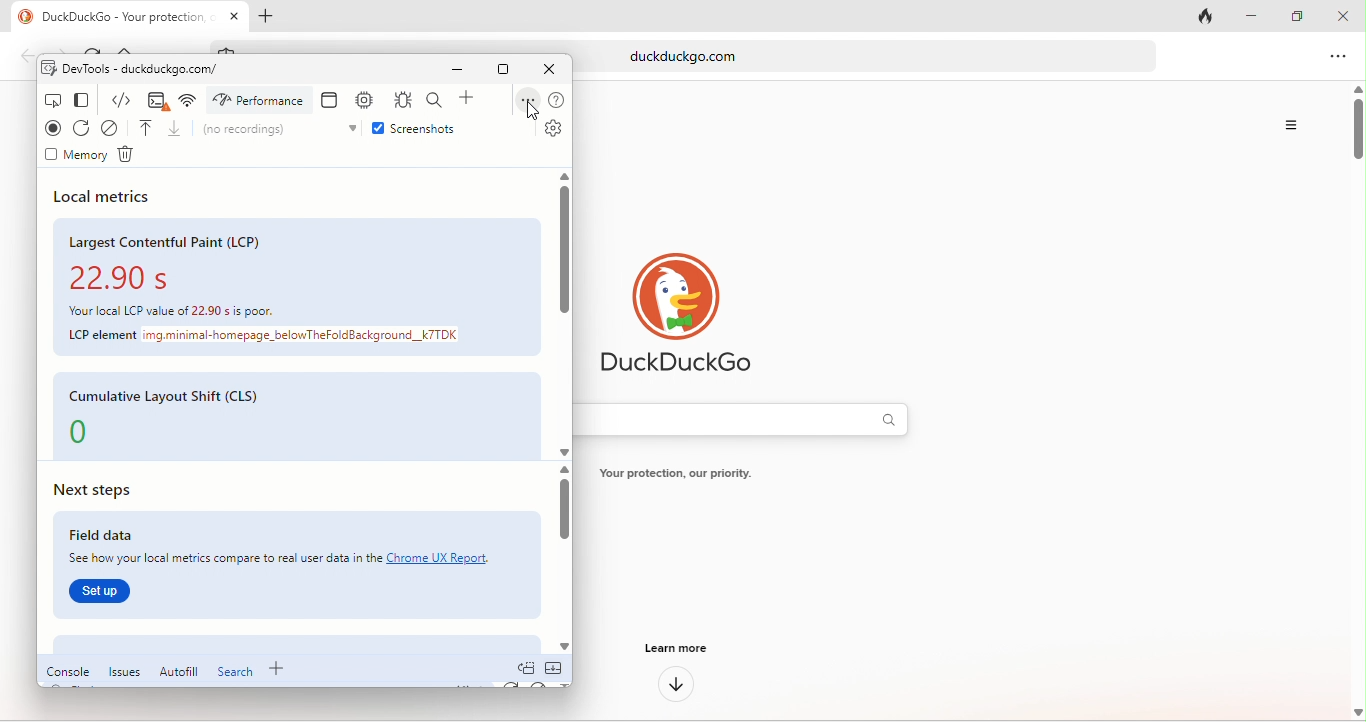  What do you see at coordinates (145, 275) in the screenshot?
I see `22.90 s` at bounding box center [145, 275].